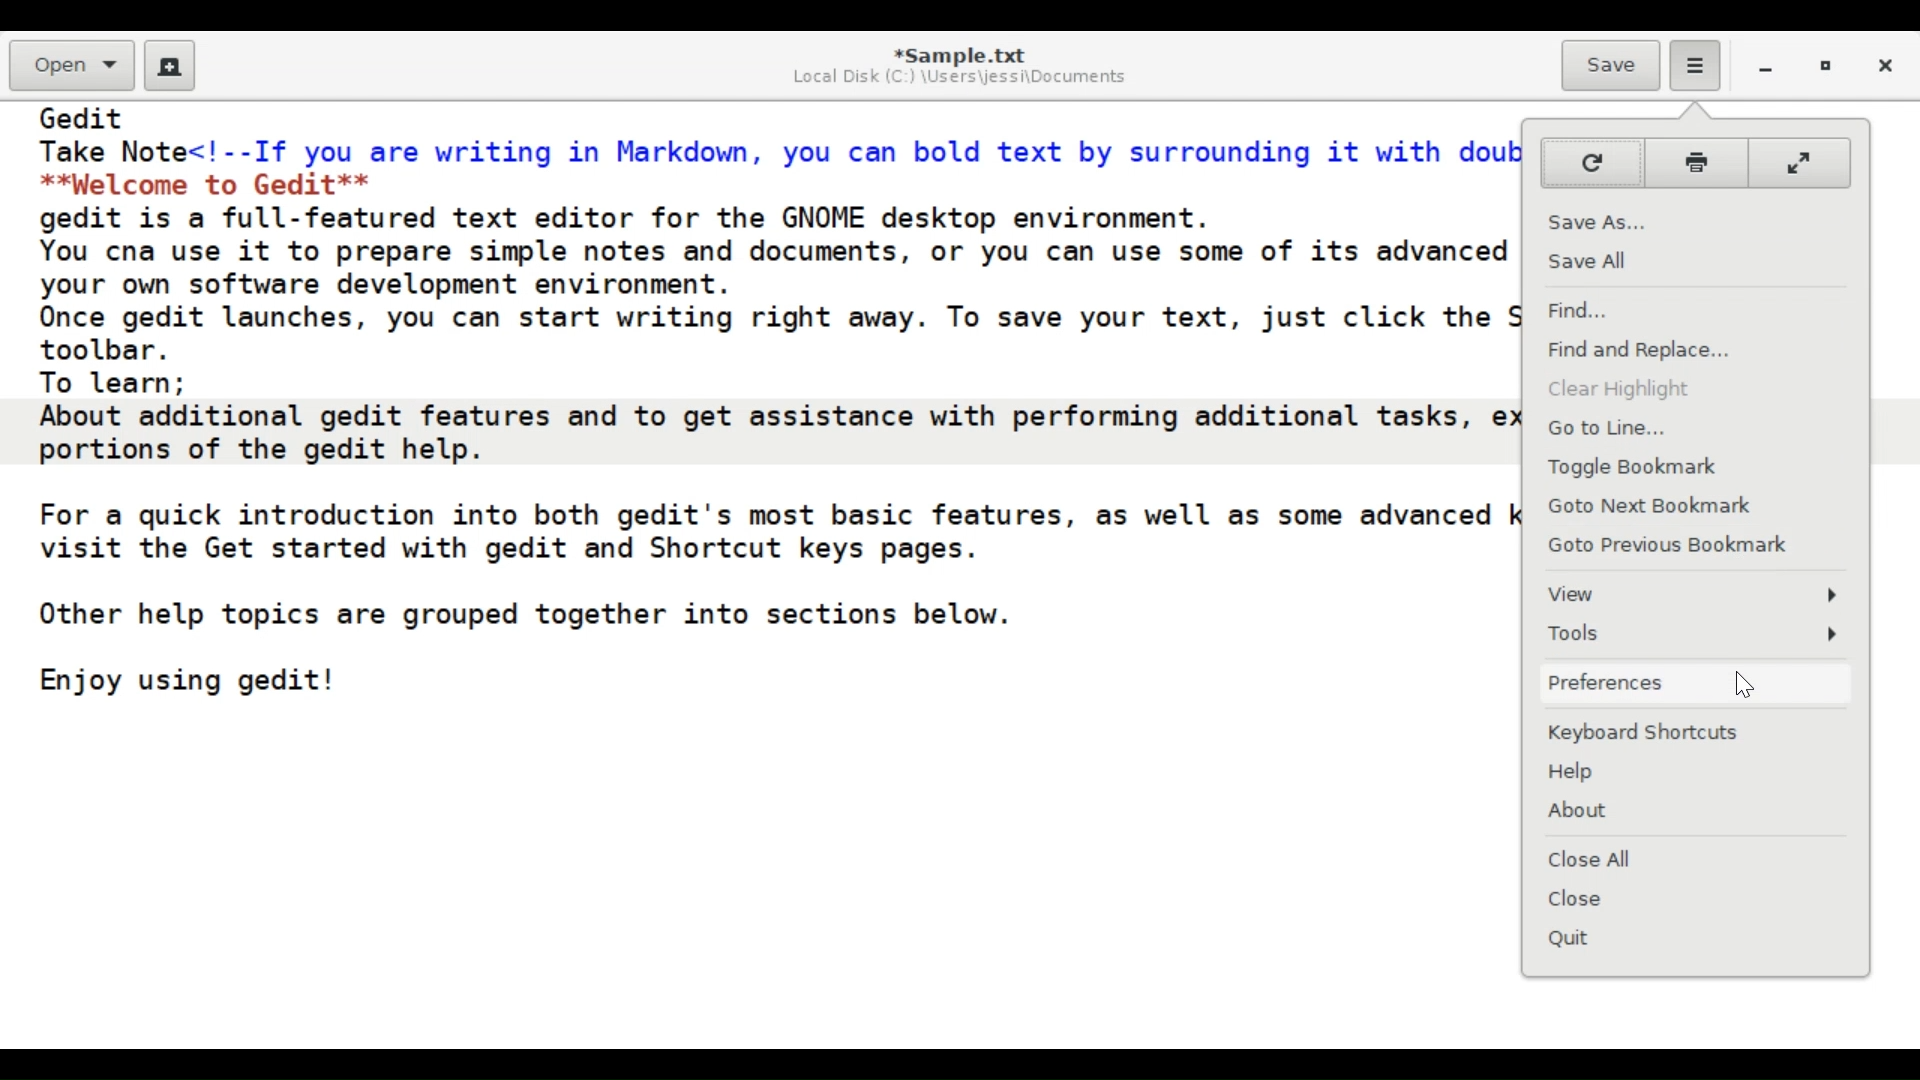  Describe the element at coordinates (1694, 217) in the screenshot. I see `Save As` at that location.